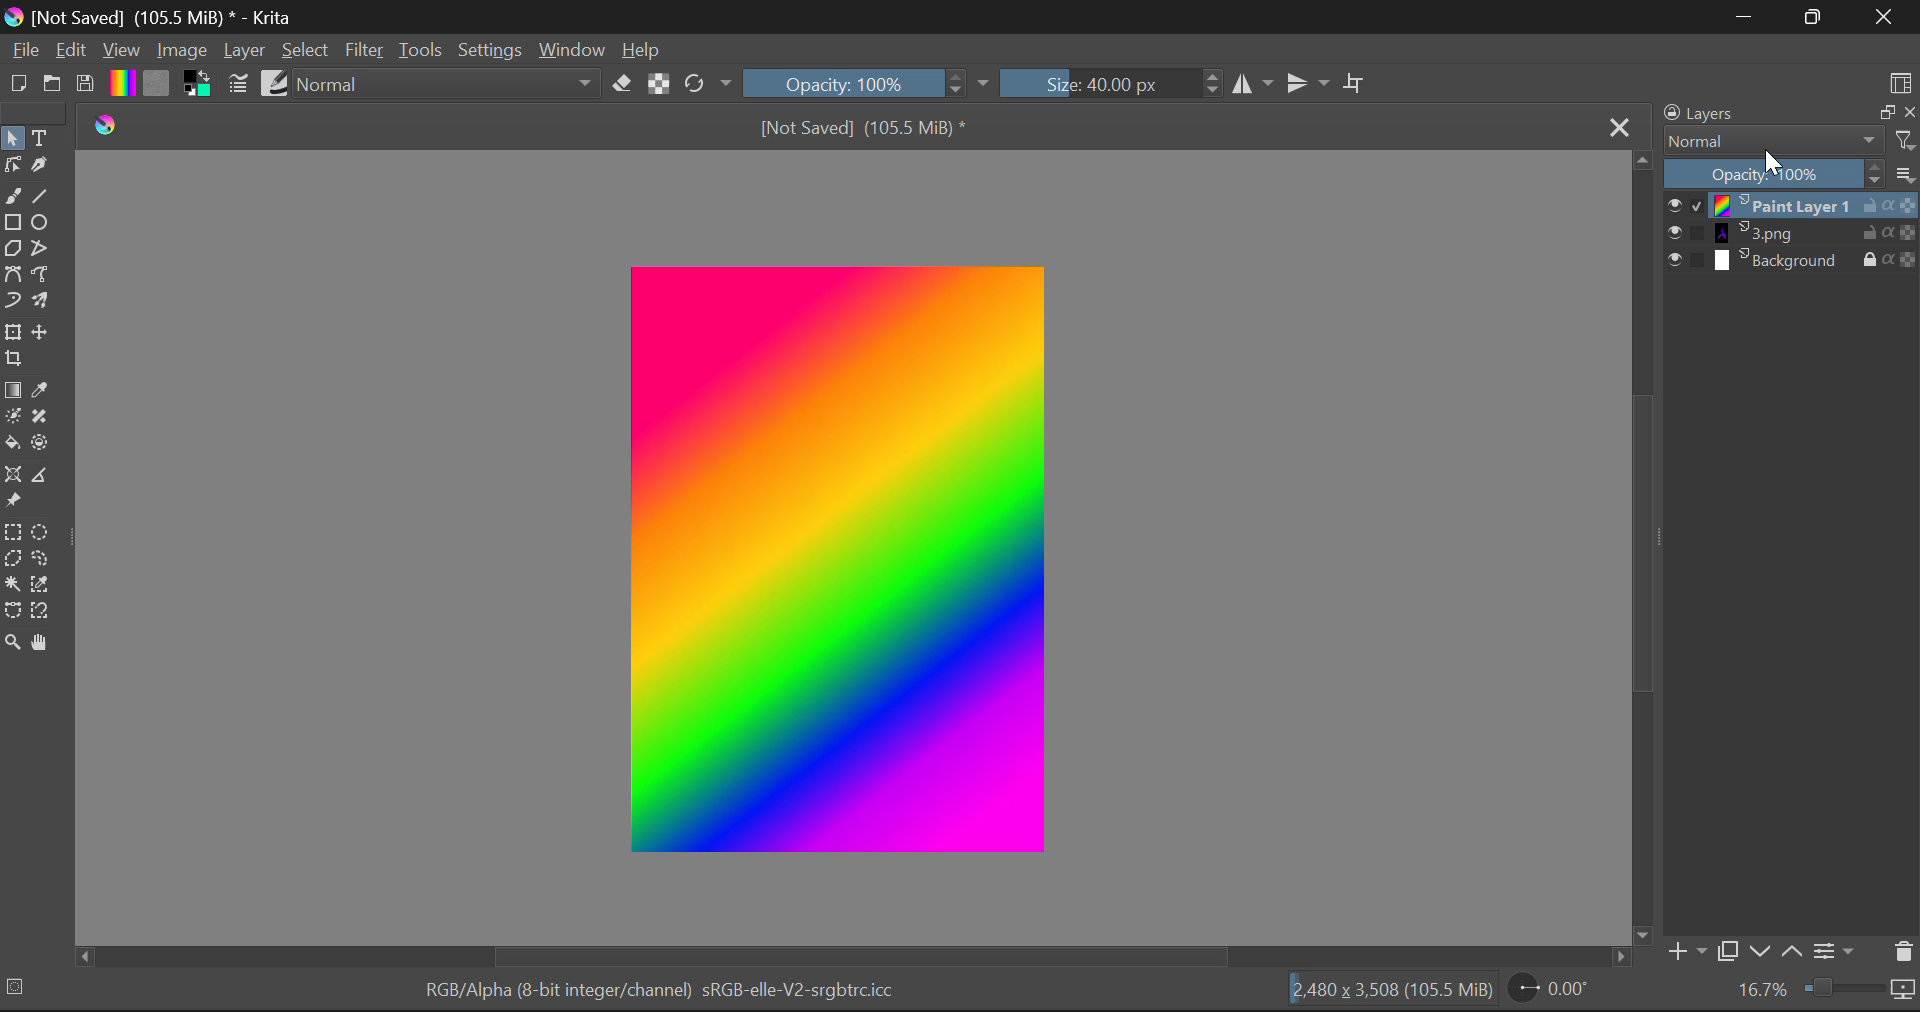 This screenshot has width=1920, height=1012. I want to click on Opacity 100%, so click(1762, 174).